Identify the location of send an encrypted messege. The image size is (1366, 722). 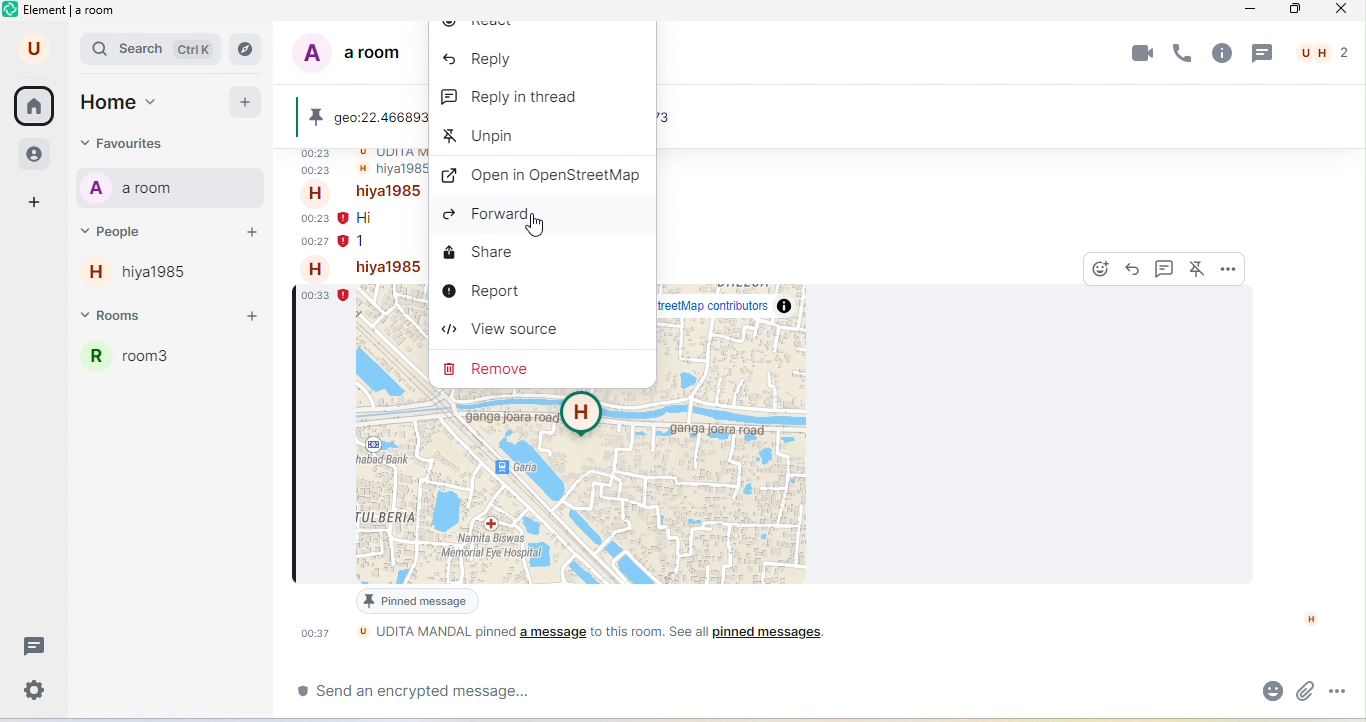
(427, 695).